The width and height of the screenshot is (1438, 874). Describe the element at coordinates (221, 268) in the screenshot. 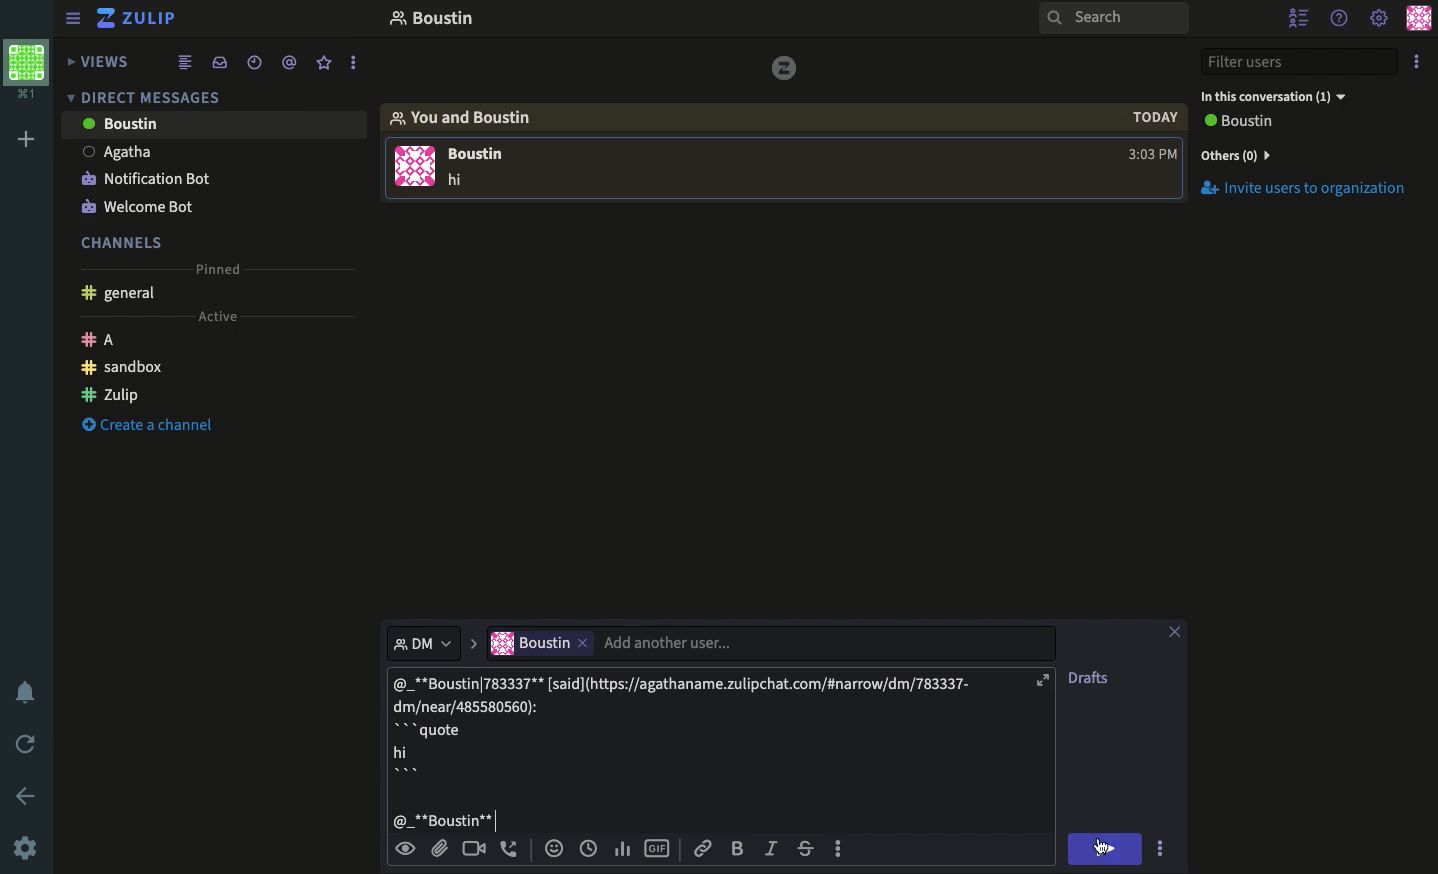

I see `Pinned` at that location.